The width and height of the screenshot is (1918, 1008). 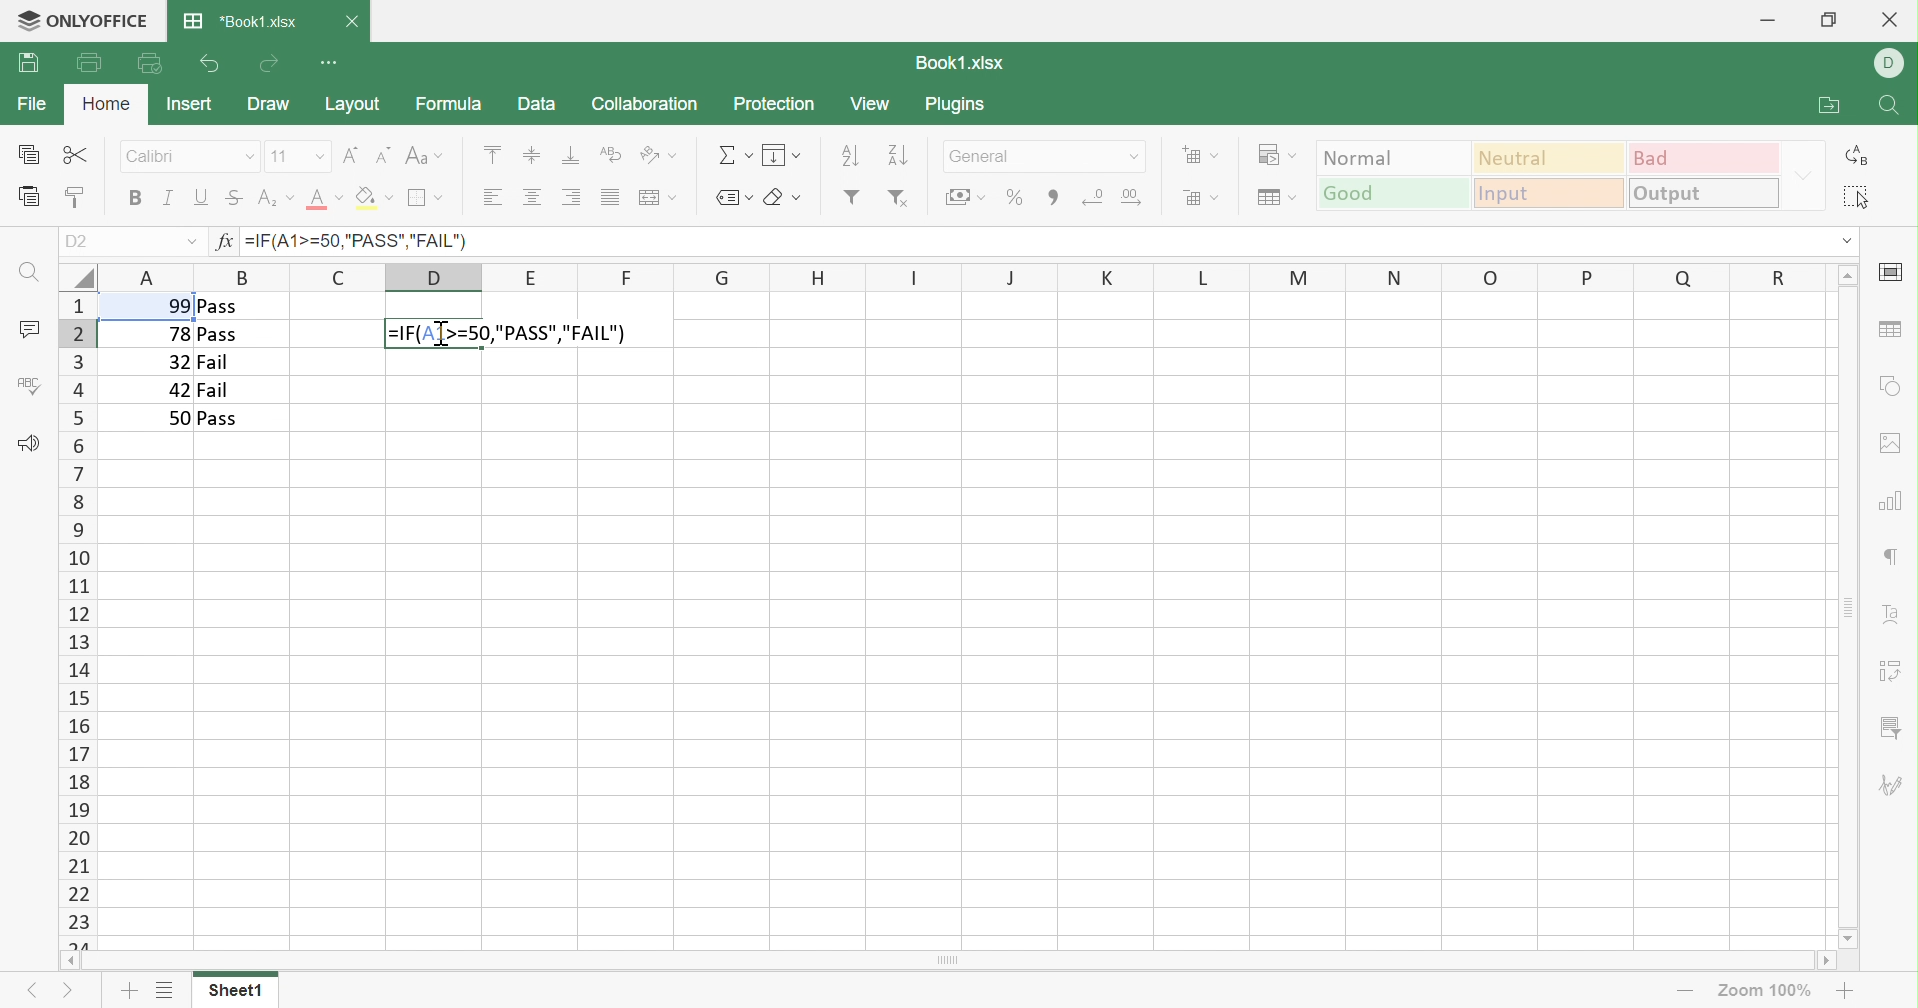 What do you see at coordinates (1274, 198) in the screenshot?
I see `Format as table template` at bounding box center [1274, 198].